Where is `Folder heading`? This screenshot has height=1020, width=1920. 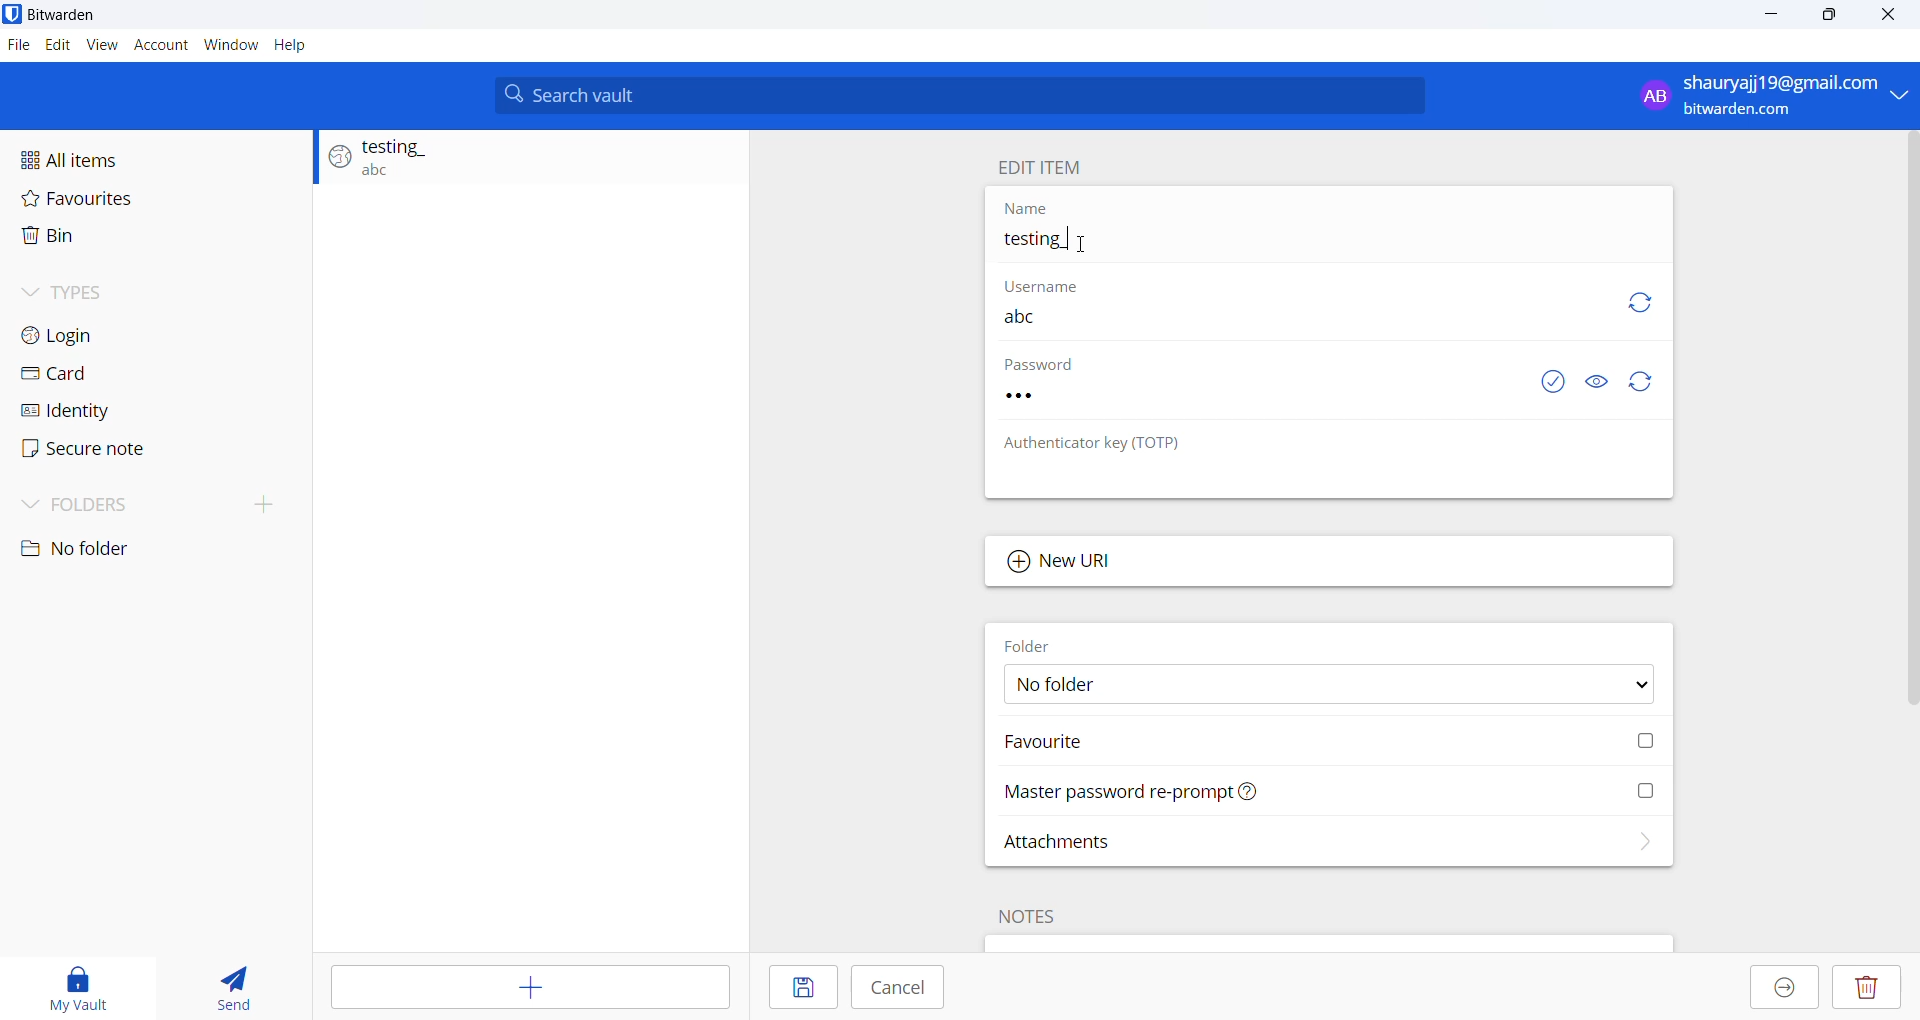 Folder heading is located at coordinates (1051, 645).